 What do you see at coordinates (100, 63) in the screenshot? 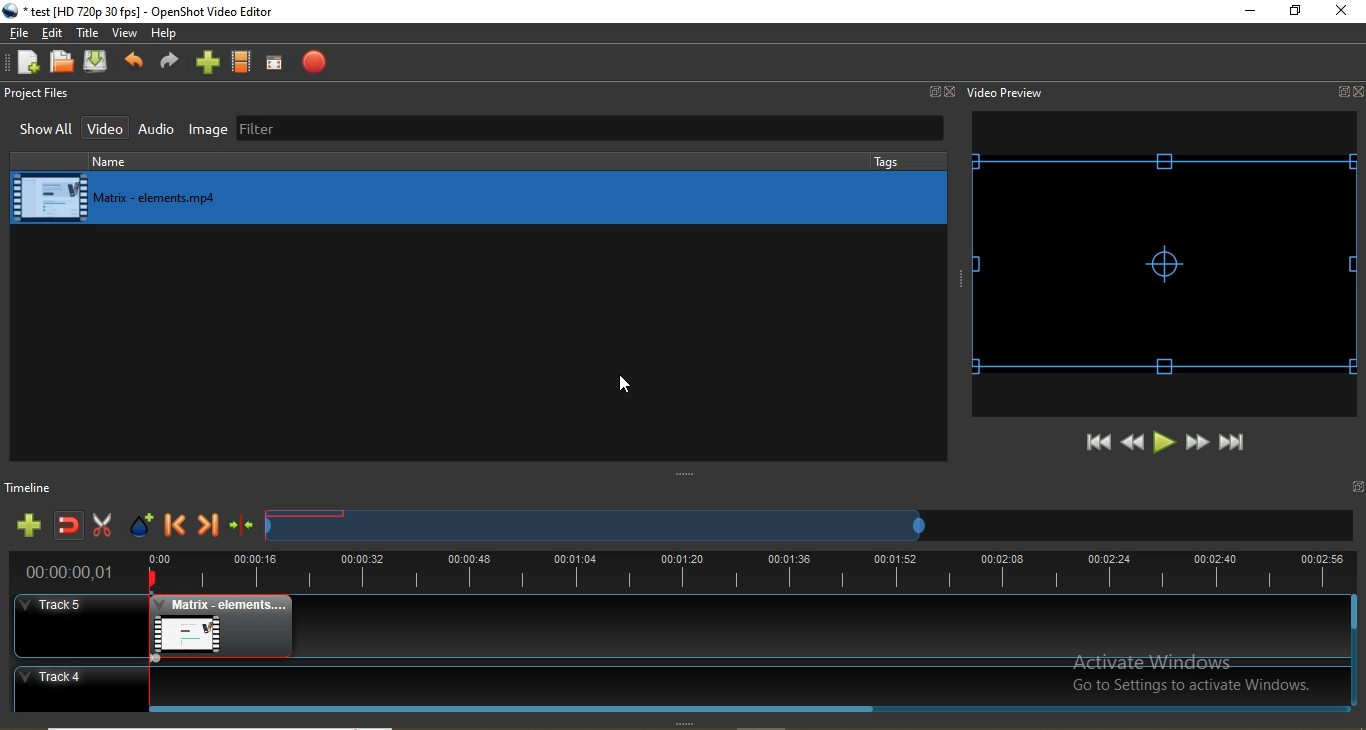
I see `Save project ` at bounding box center [100, 63].